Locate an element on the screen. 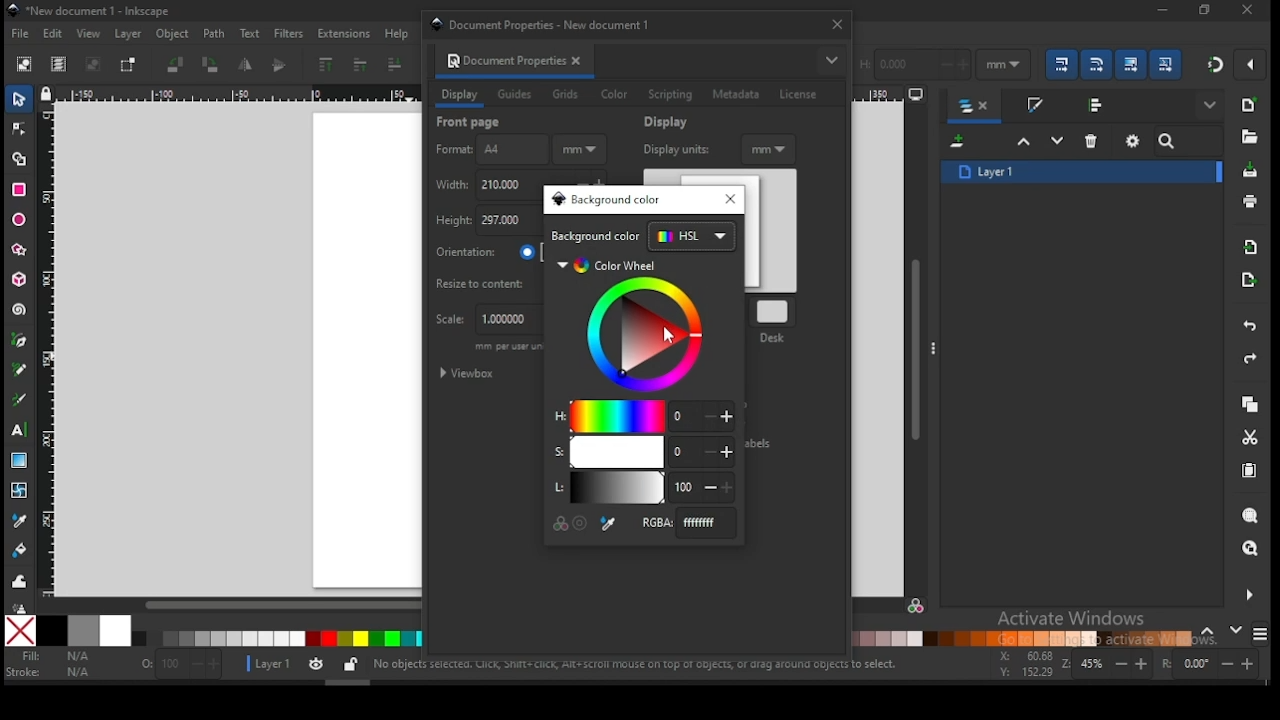 The image size is (1280, 720). grids is located at coordinates (565, 94).